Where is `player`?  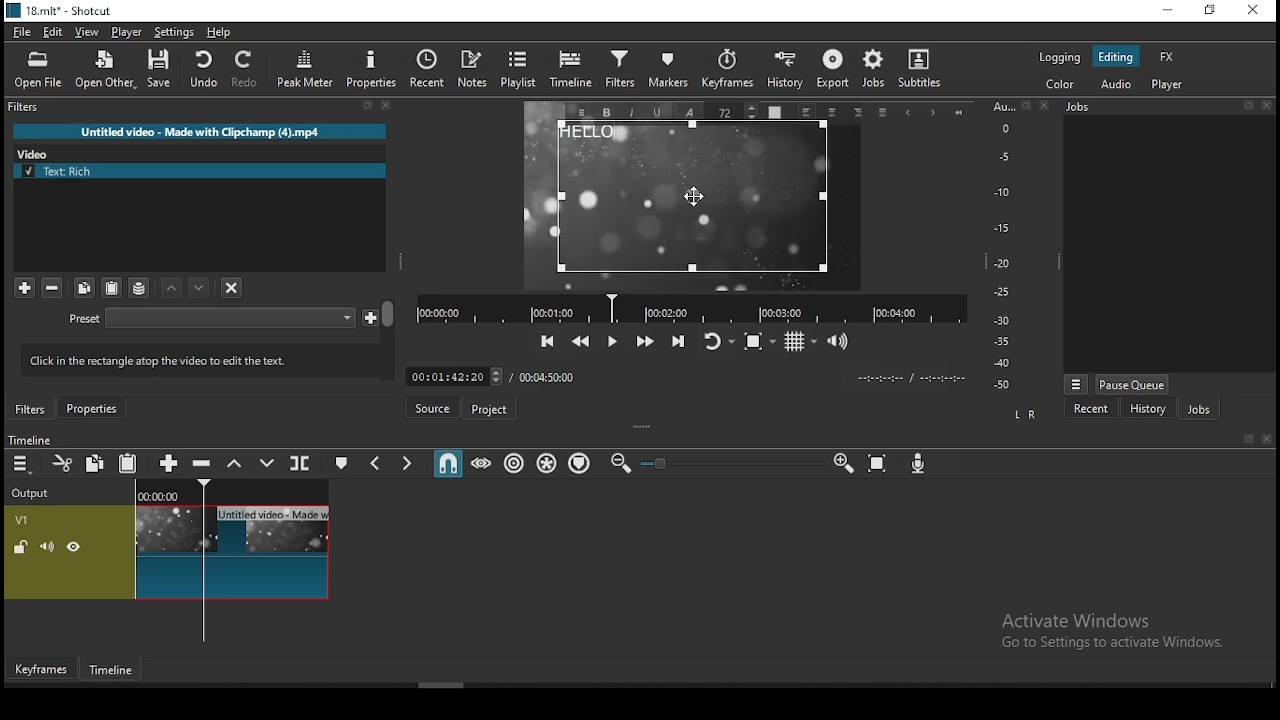 player is located at coordinates (127, 32).